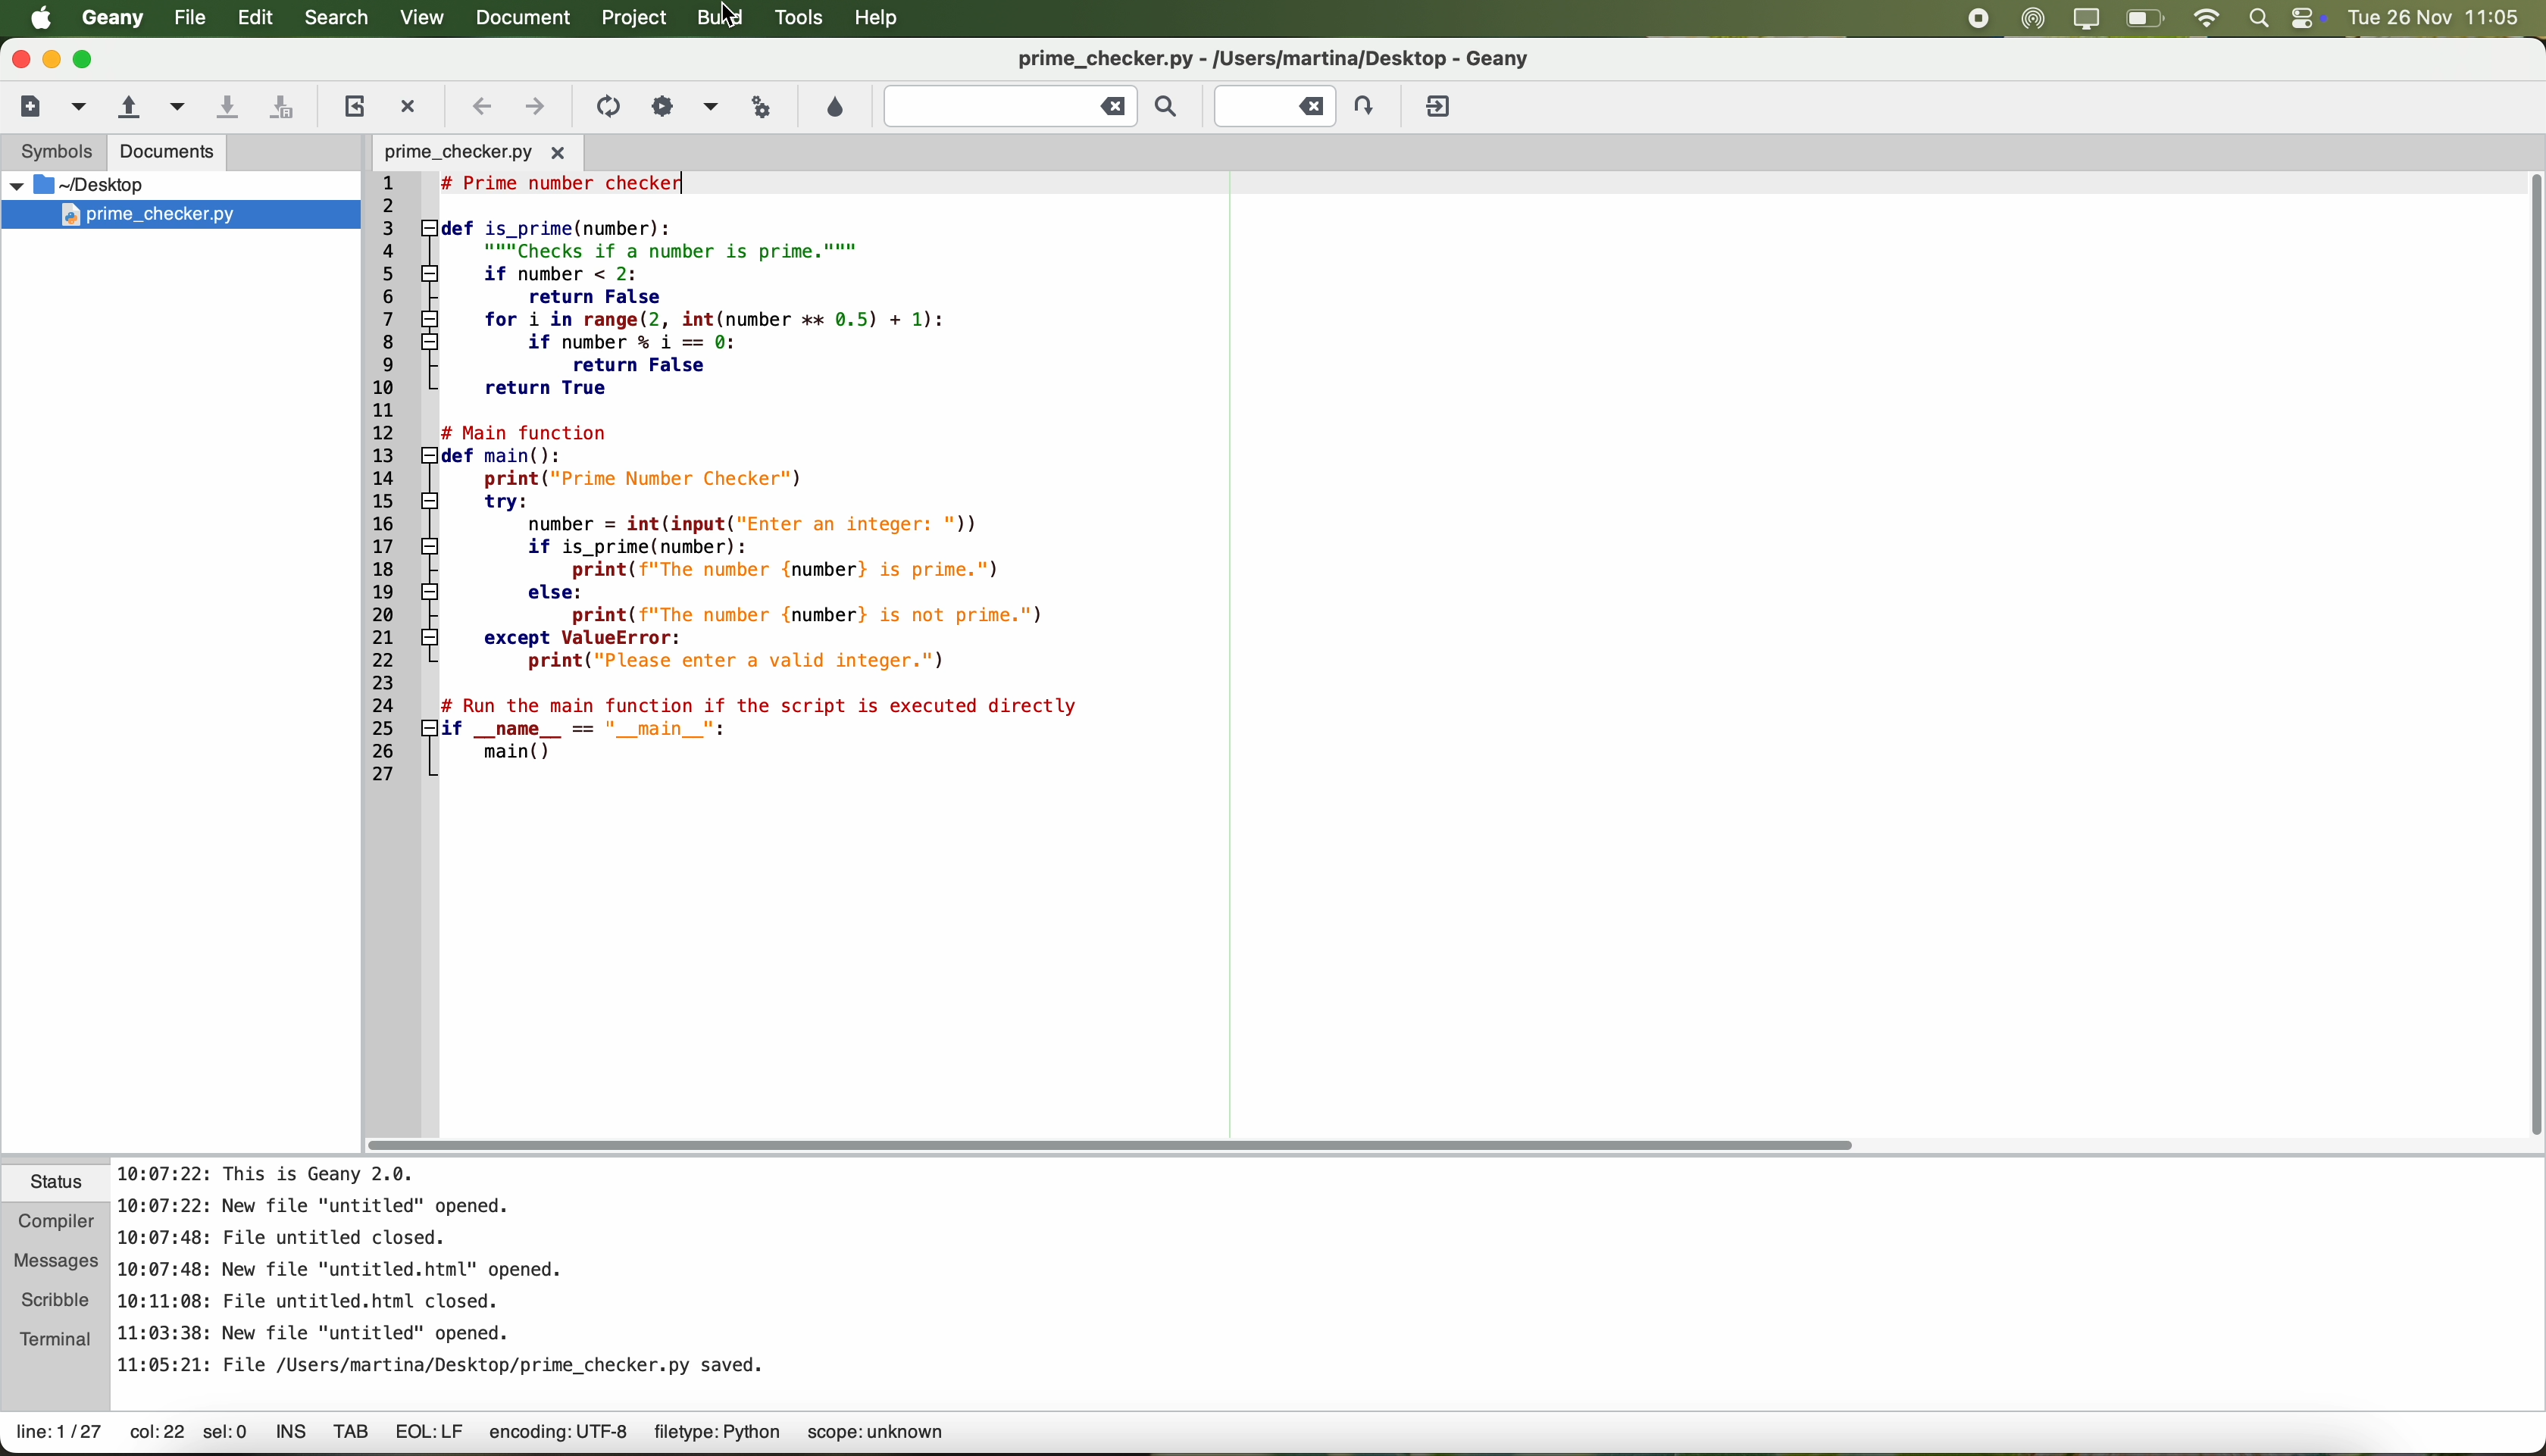 This screenshot has width=2546, height=1456. Describe the element at coordinates (420, 18) in the screenshot. I see `view` at that location.